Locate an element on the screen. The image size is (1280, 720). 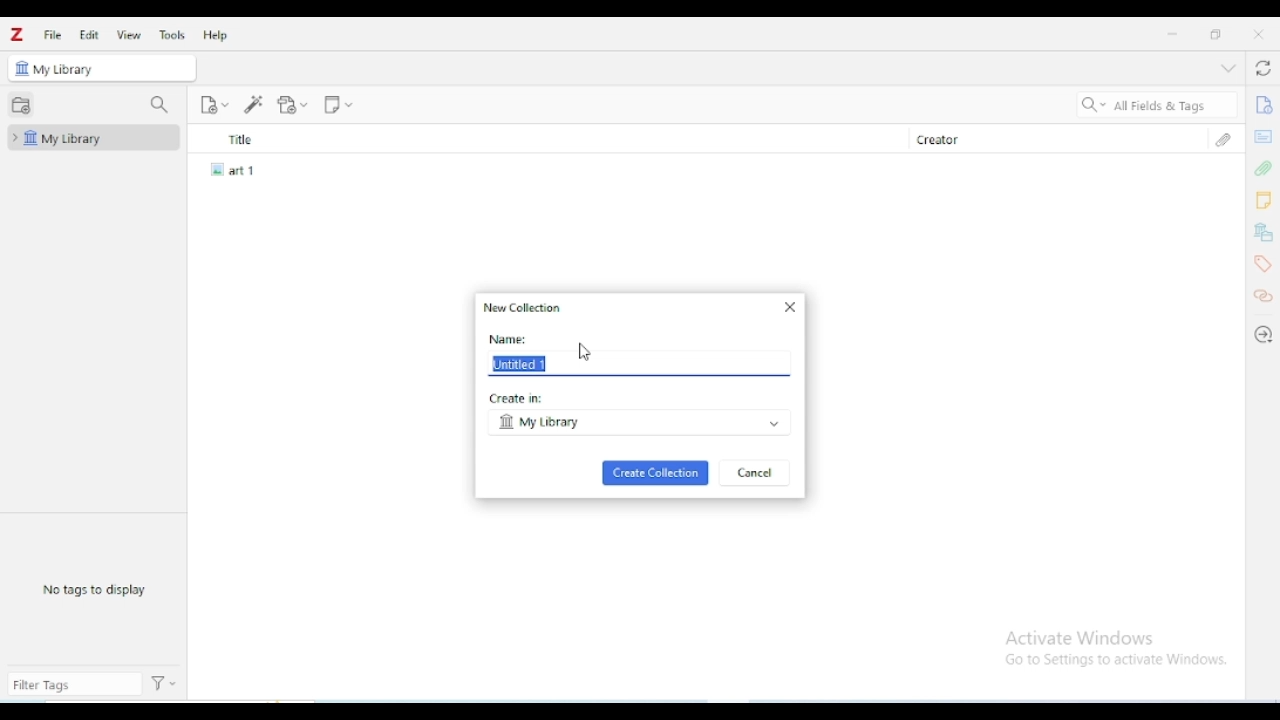
search all fields & tags is located at coordinates (1154, 106).